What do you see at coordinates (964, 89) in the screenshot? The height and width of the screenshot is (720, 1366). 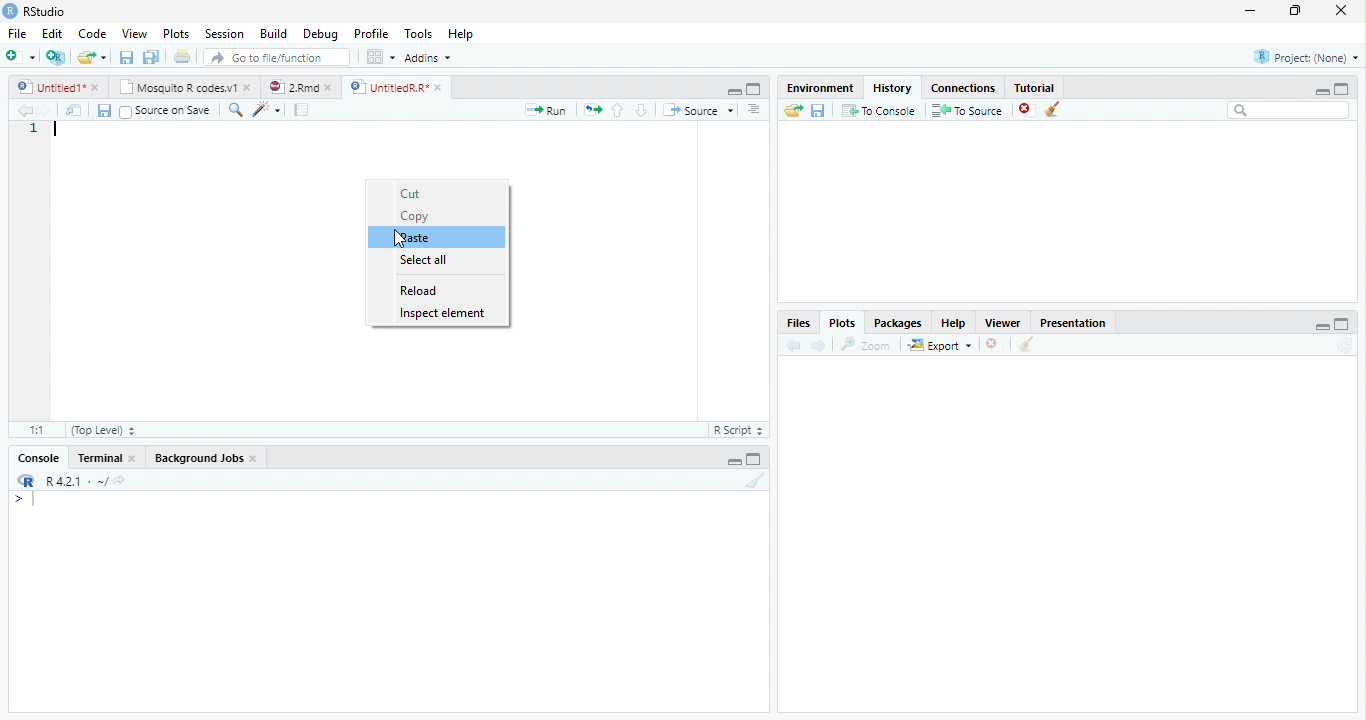 I see `Connections` at bounding box center [964, 89].